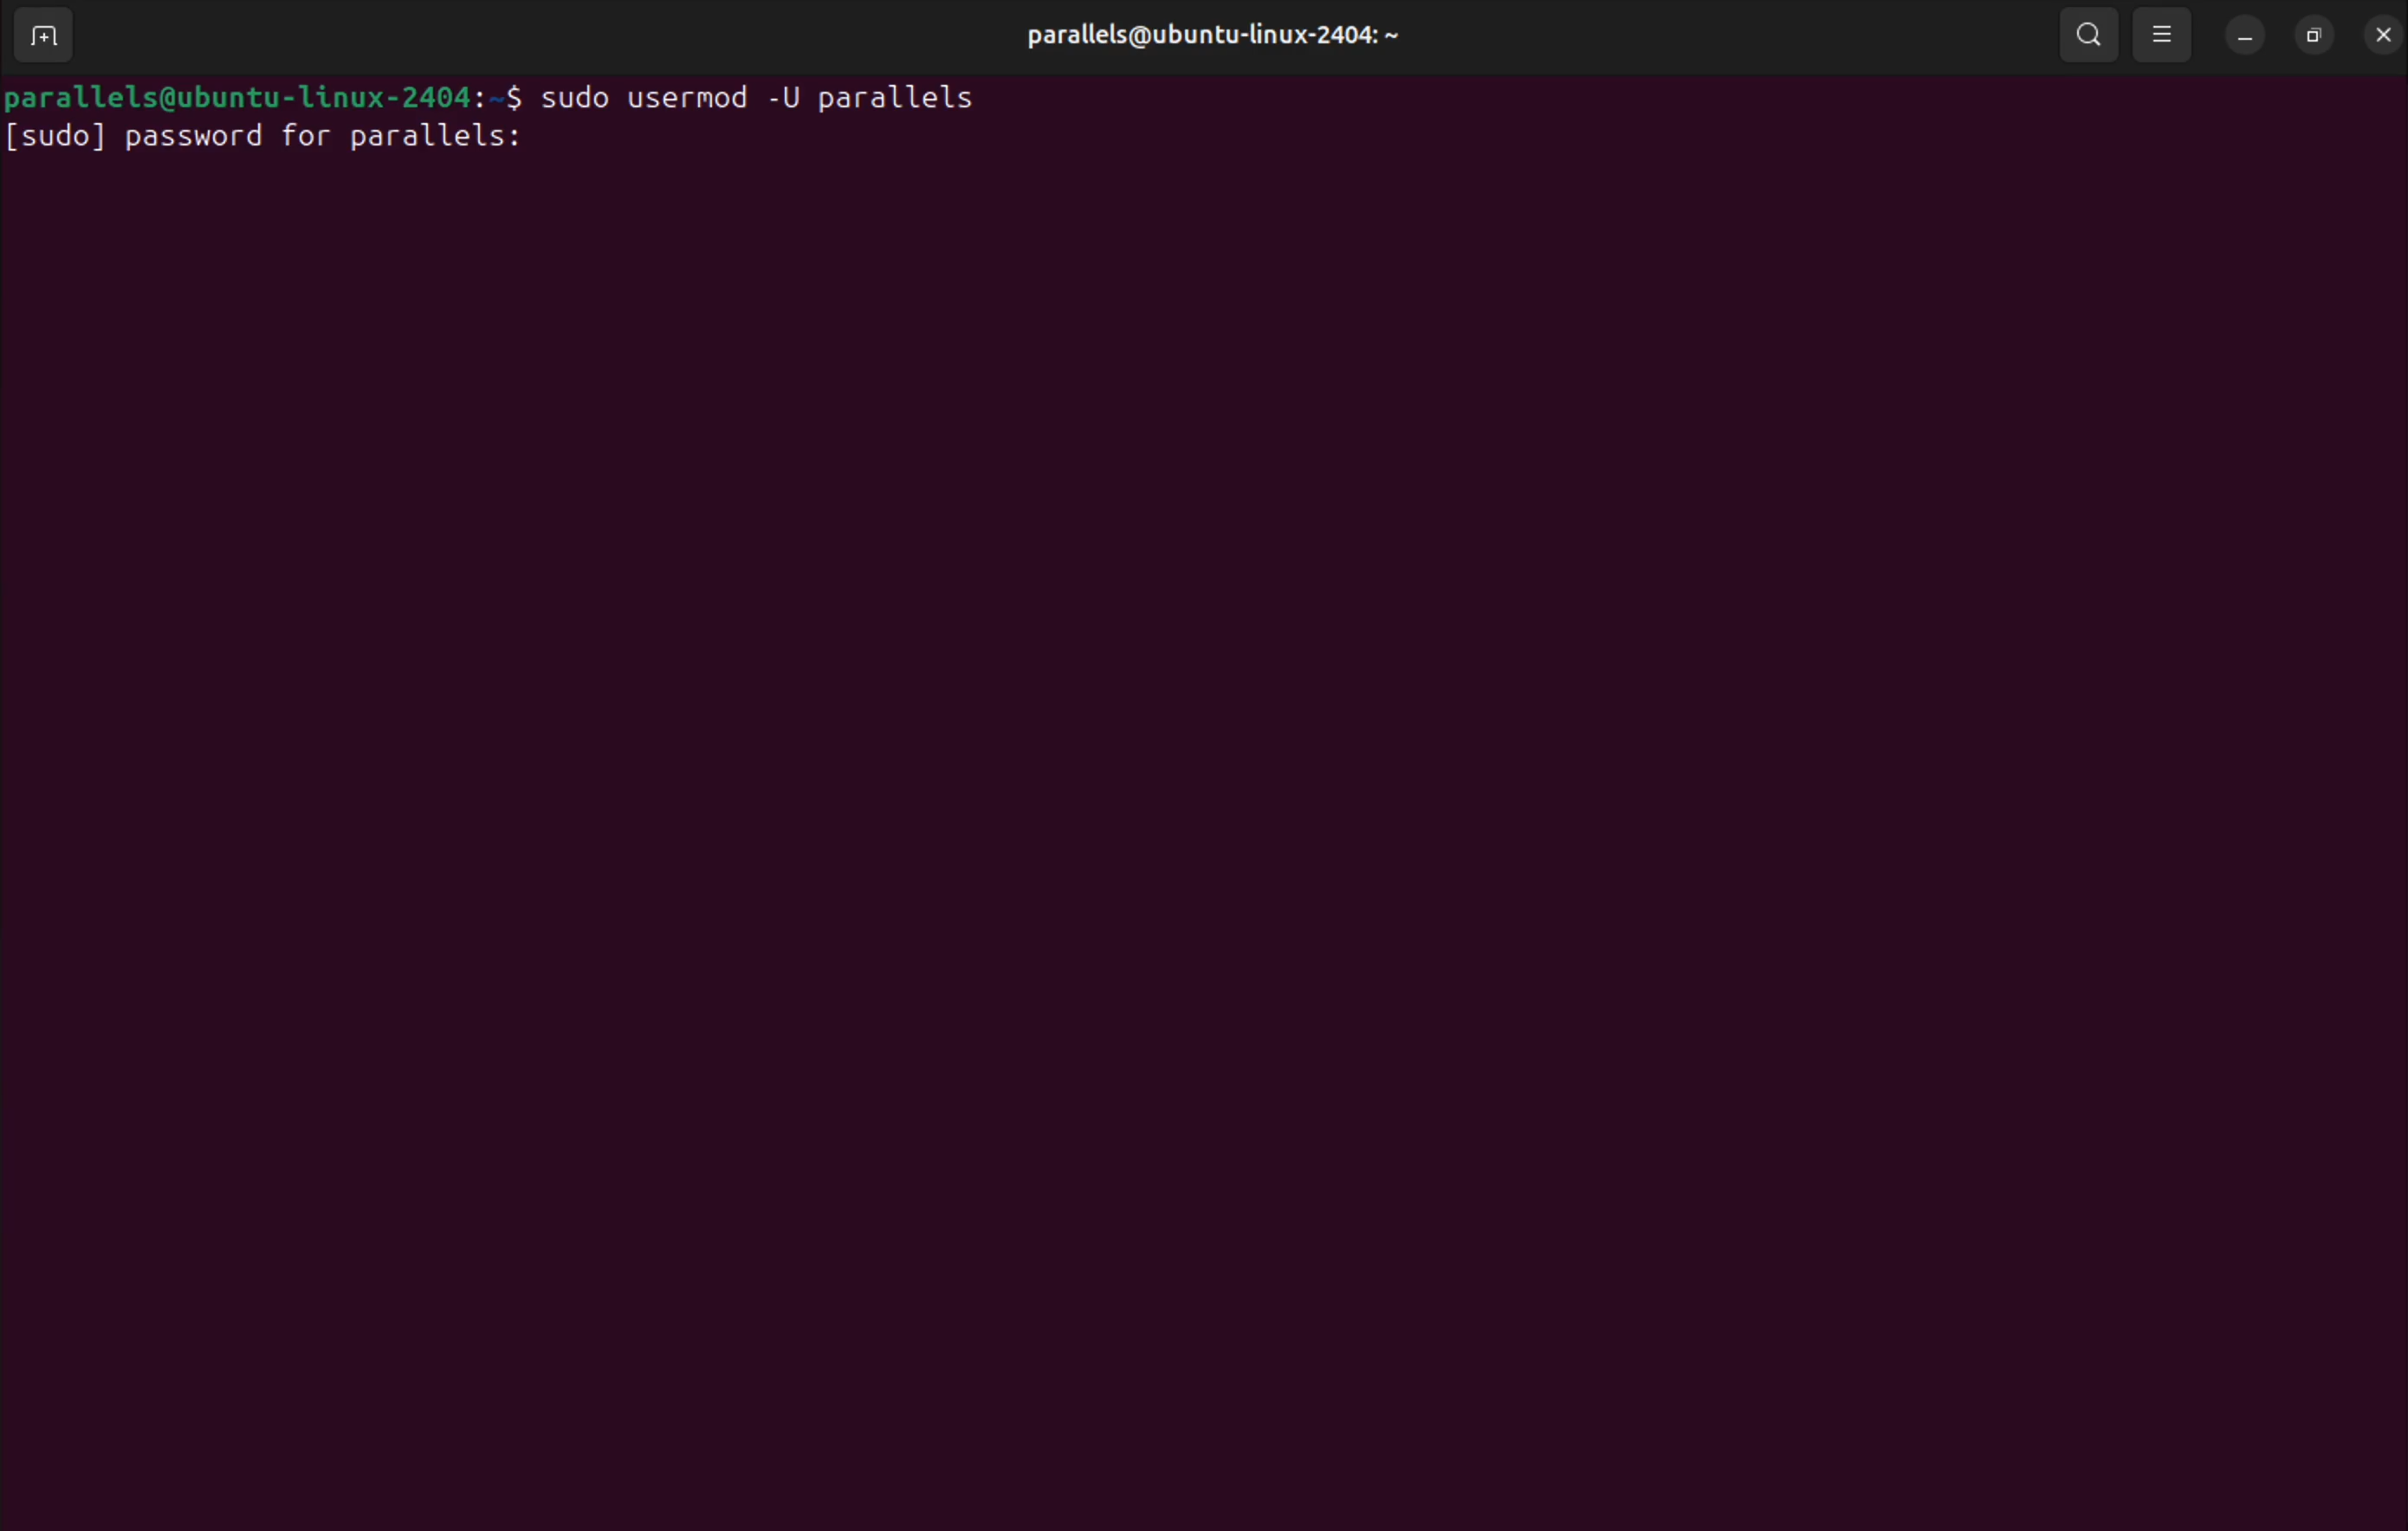 Image resolution: width=2408 pixels, height=1531 pixels. Describe the element at coordinates (52, 37) in the screenshot. I see `add terminal window` at that location.